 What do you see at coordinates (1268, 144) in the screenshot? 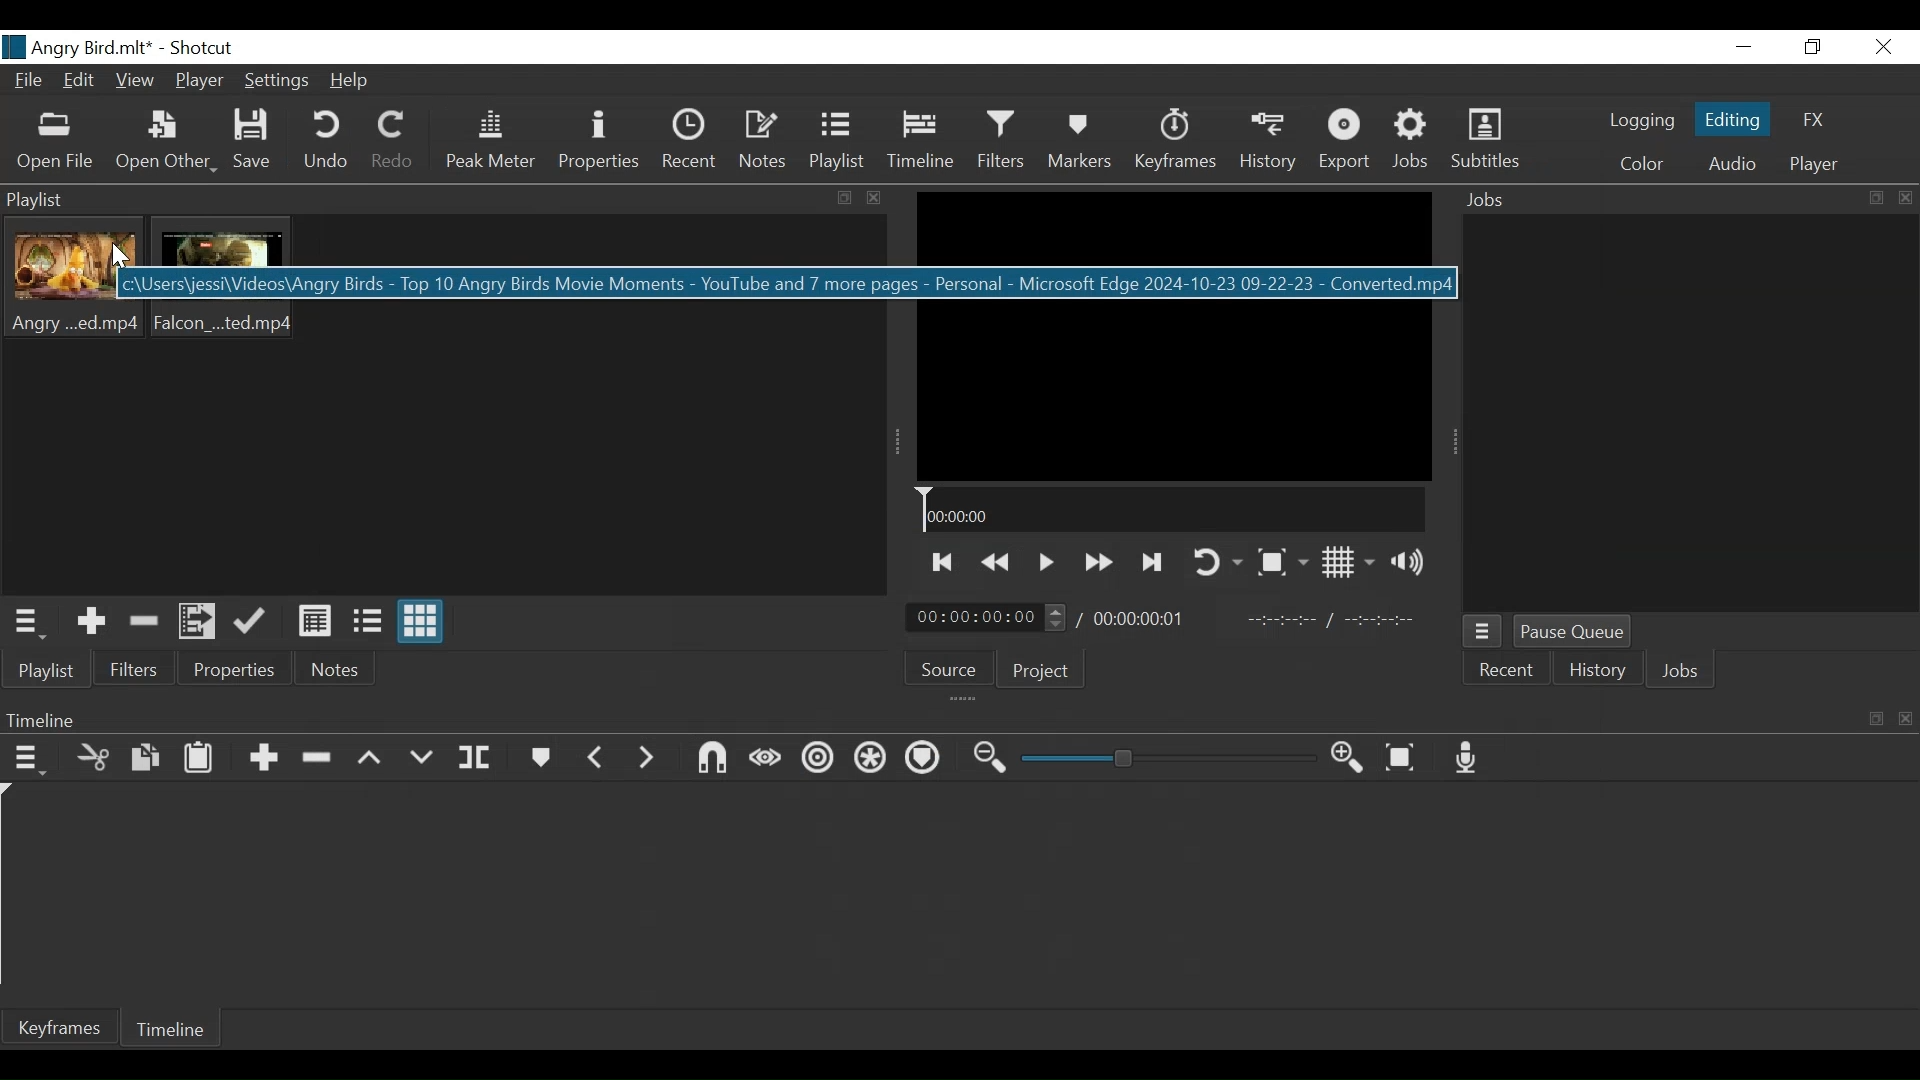
I see `History` at bounding box center [1268, 144].